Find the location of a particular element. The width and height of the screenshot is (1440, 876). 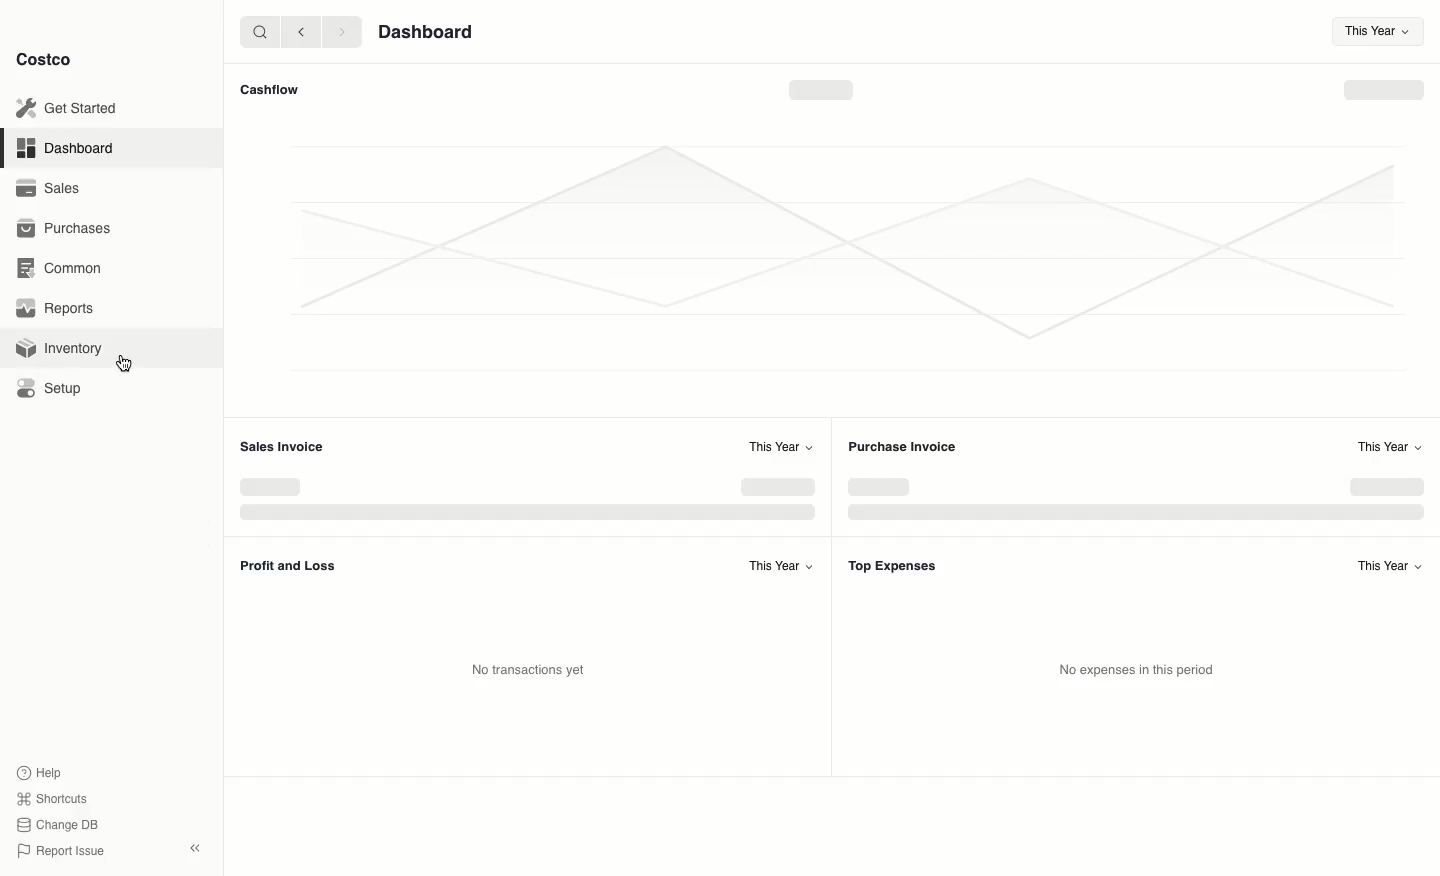

Dashboard is located at coordinates (67, 150).